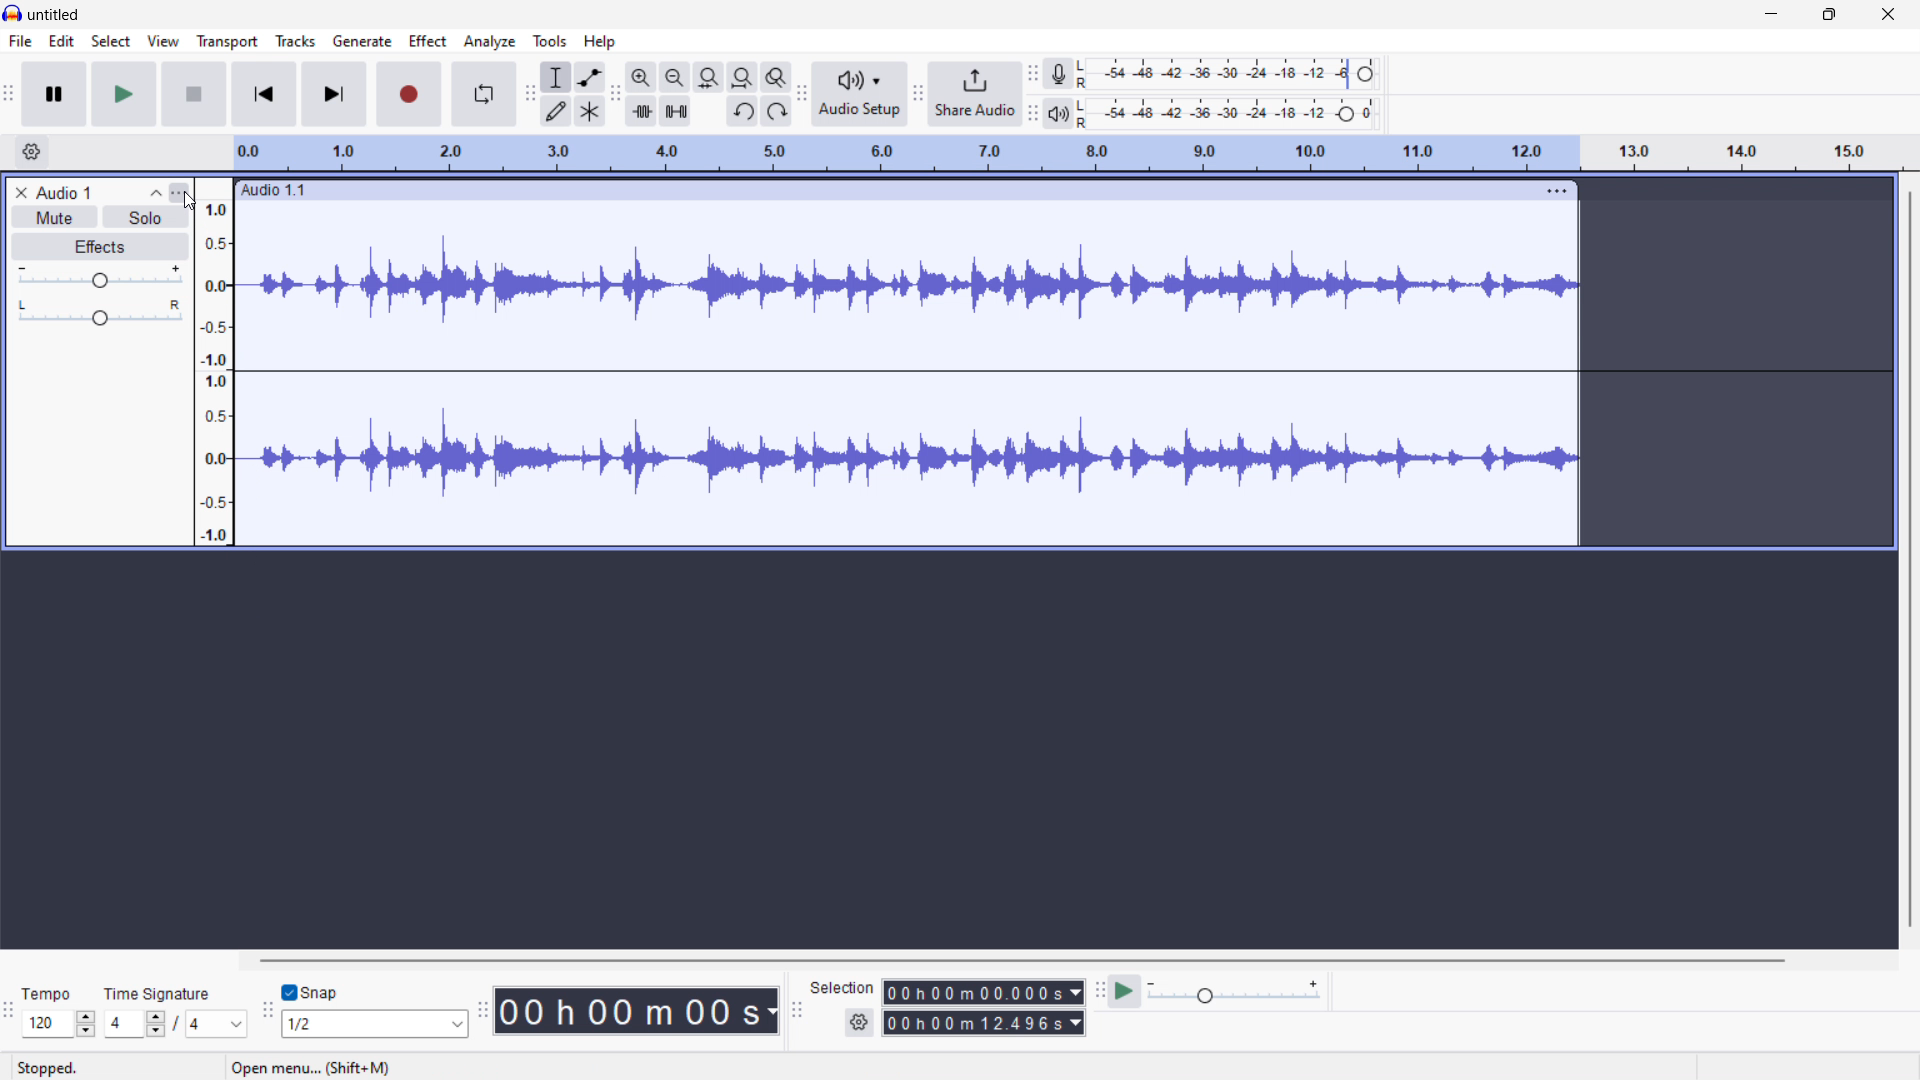 The height and width of the screenshot is (1080, 1920). I want to click on Checkbox, so click(287, 993).